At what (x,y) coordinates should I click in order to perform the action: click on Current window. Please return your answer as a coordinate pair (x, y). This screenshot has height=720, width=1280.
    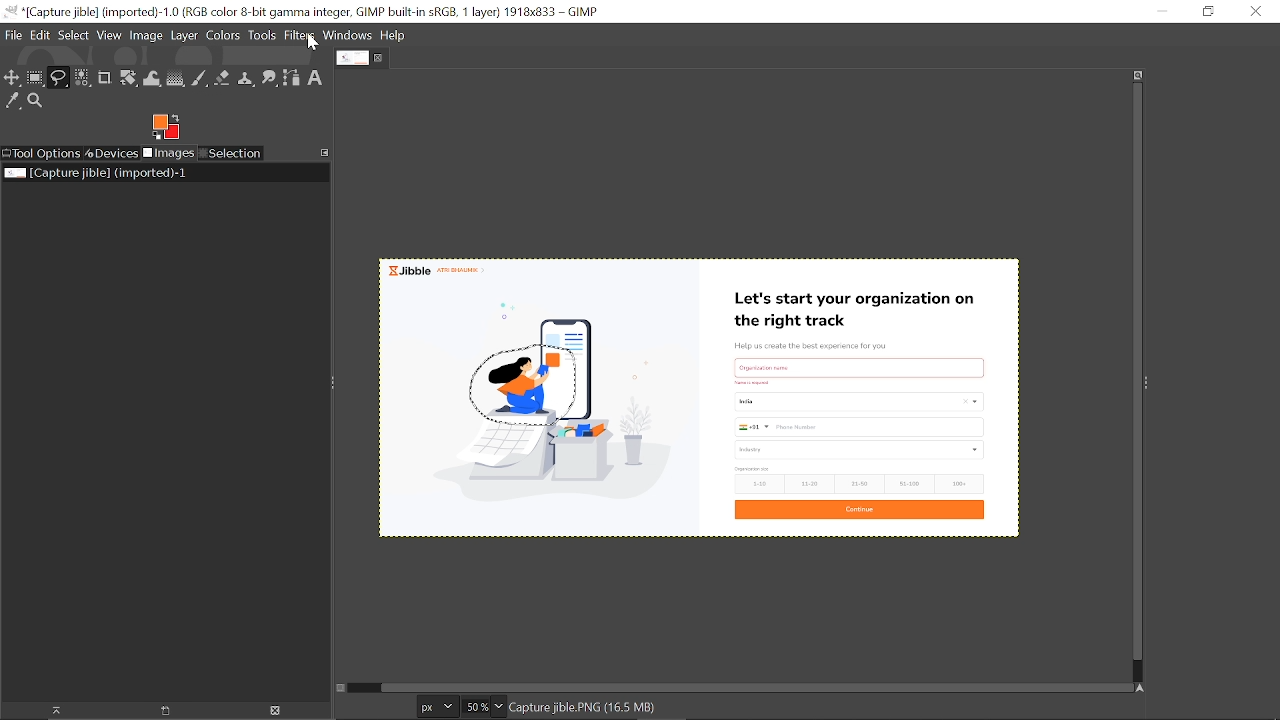
    Looking at the image, I should click on (304, 12).